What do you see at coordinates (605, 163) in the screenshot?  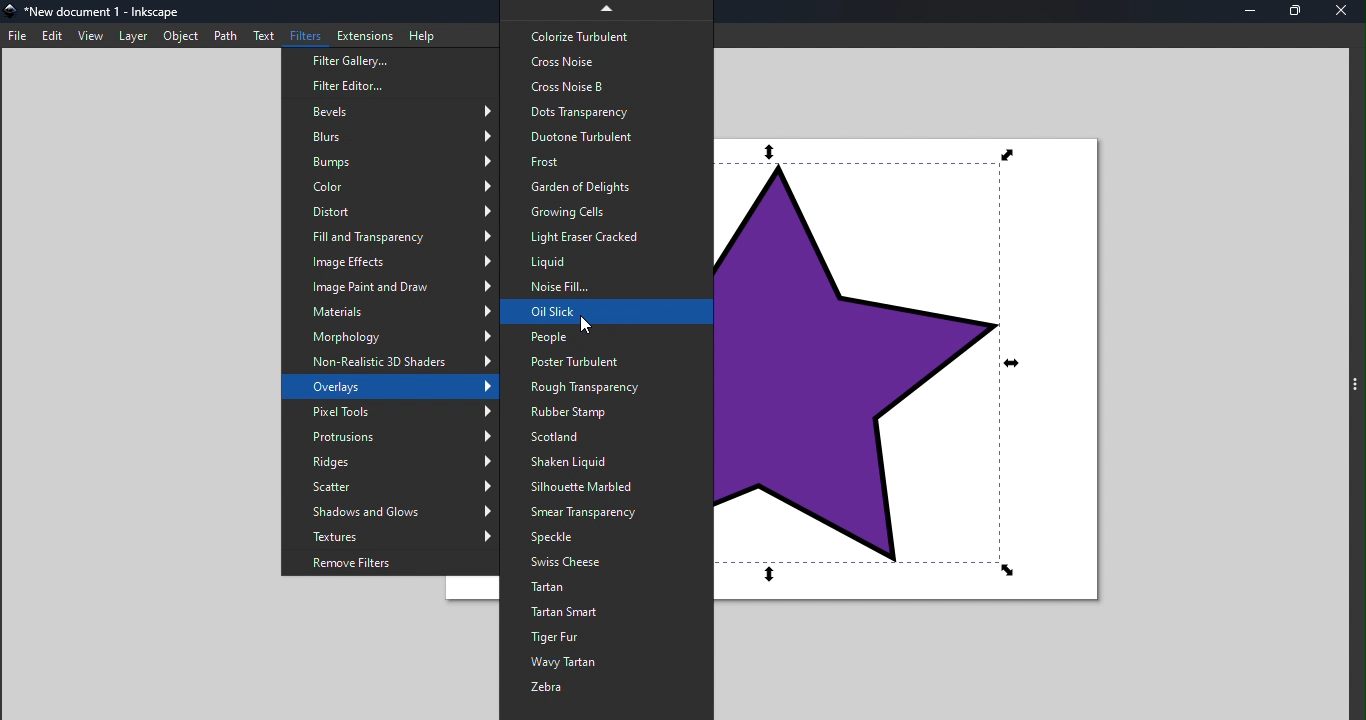 I see `Frost` at bounding box center [605, 163].